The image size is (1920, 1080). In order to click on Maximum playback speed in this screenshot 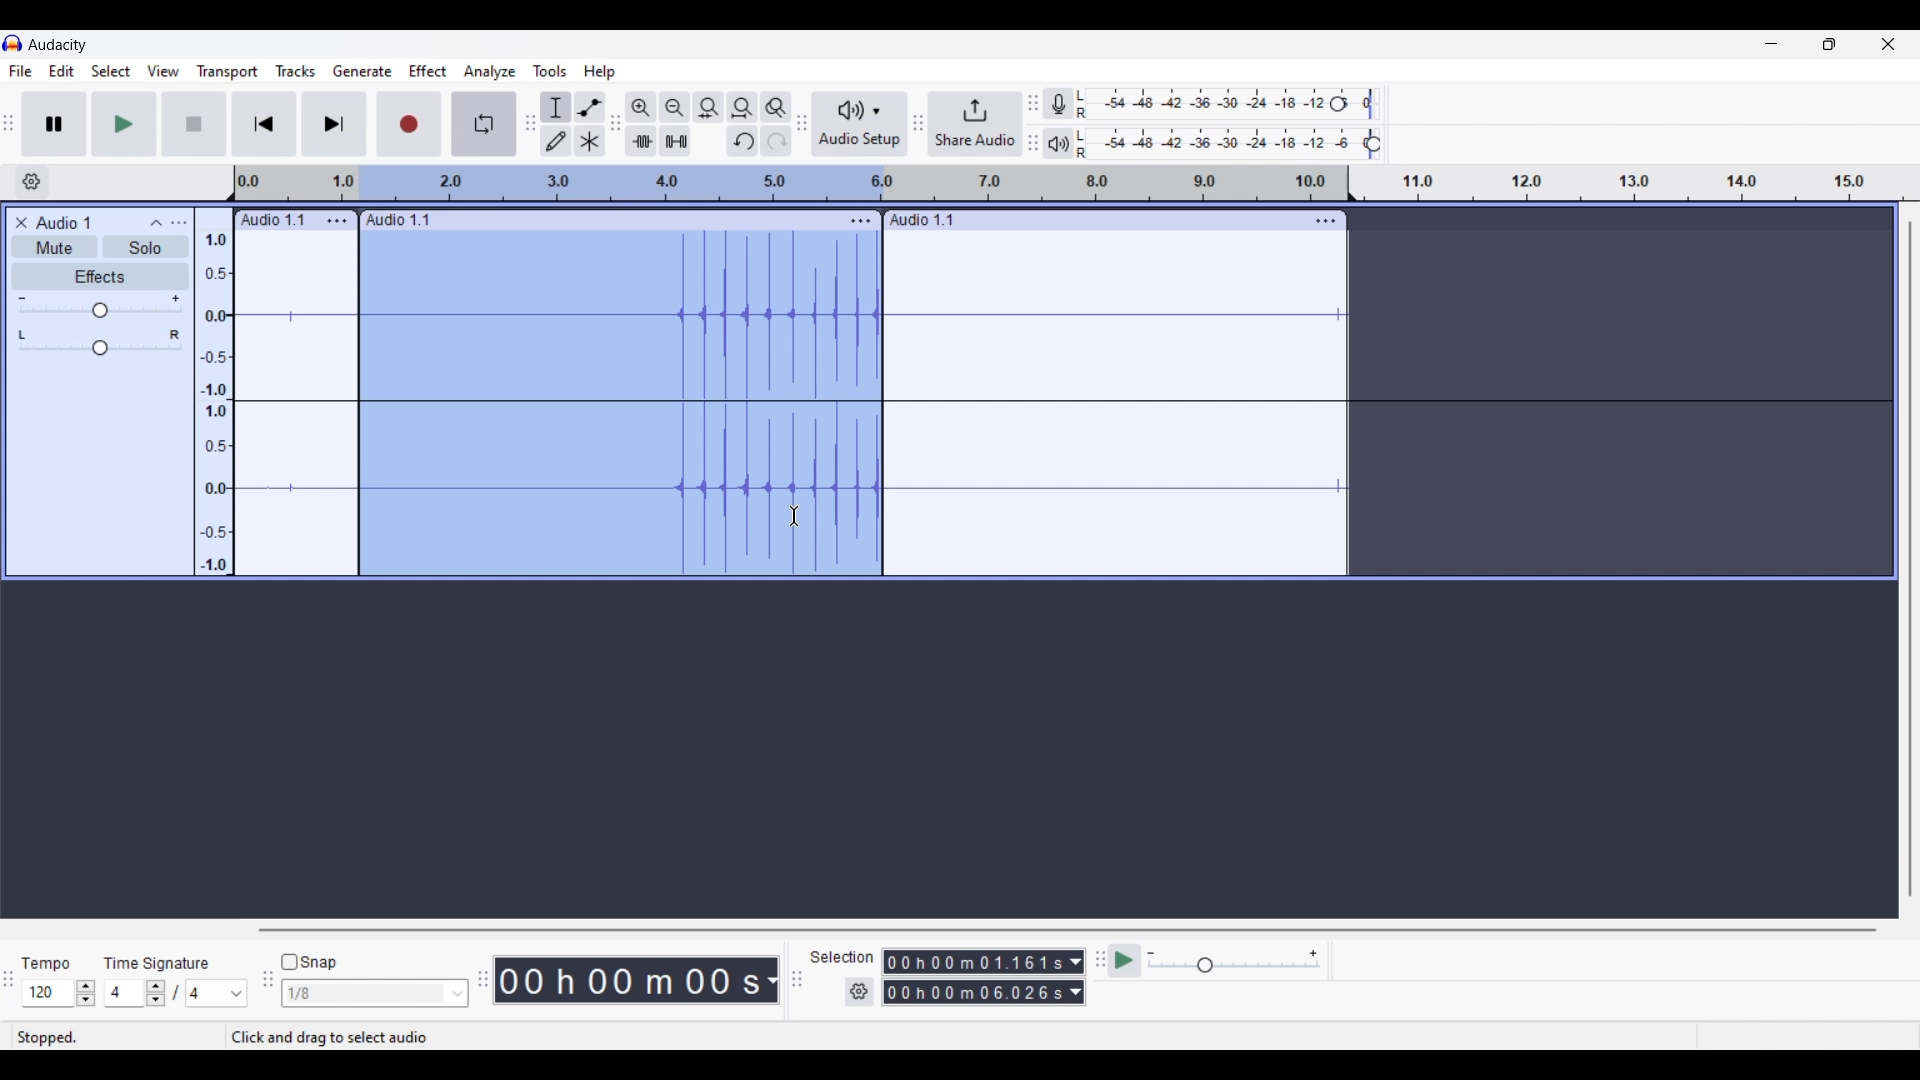, I will do `click(1313, 954)`.